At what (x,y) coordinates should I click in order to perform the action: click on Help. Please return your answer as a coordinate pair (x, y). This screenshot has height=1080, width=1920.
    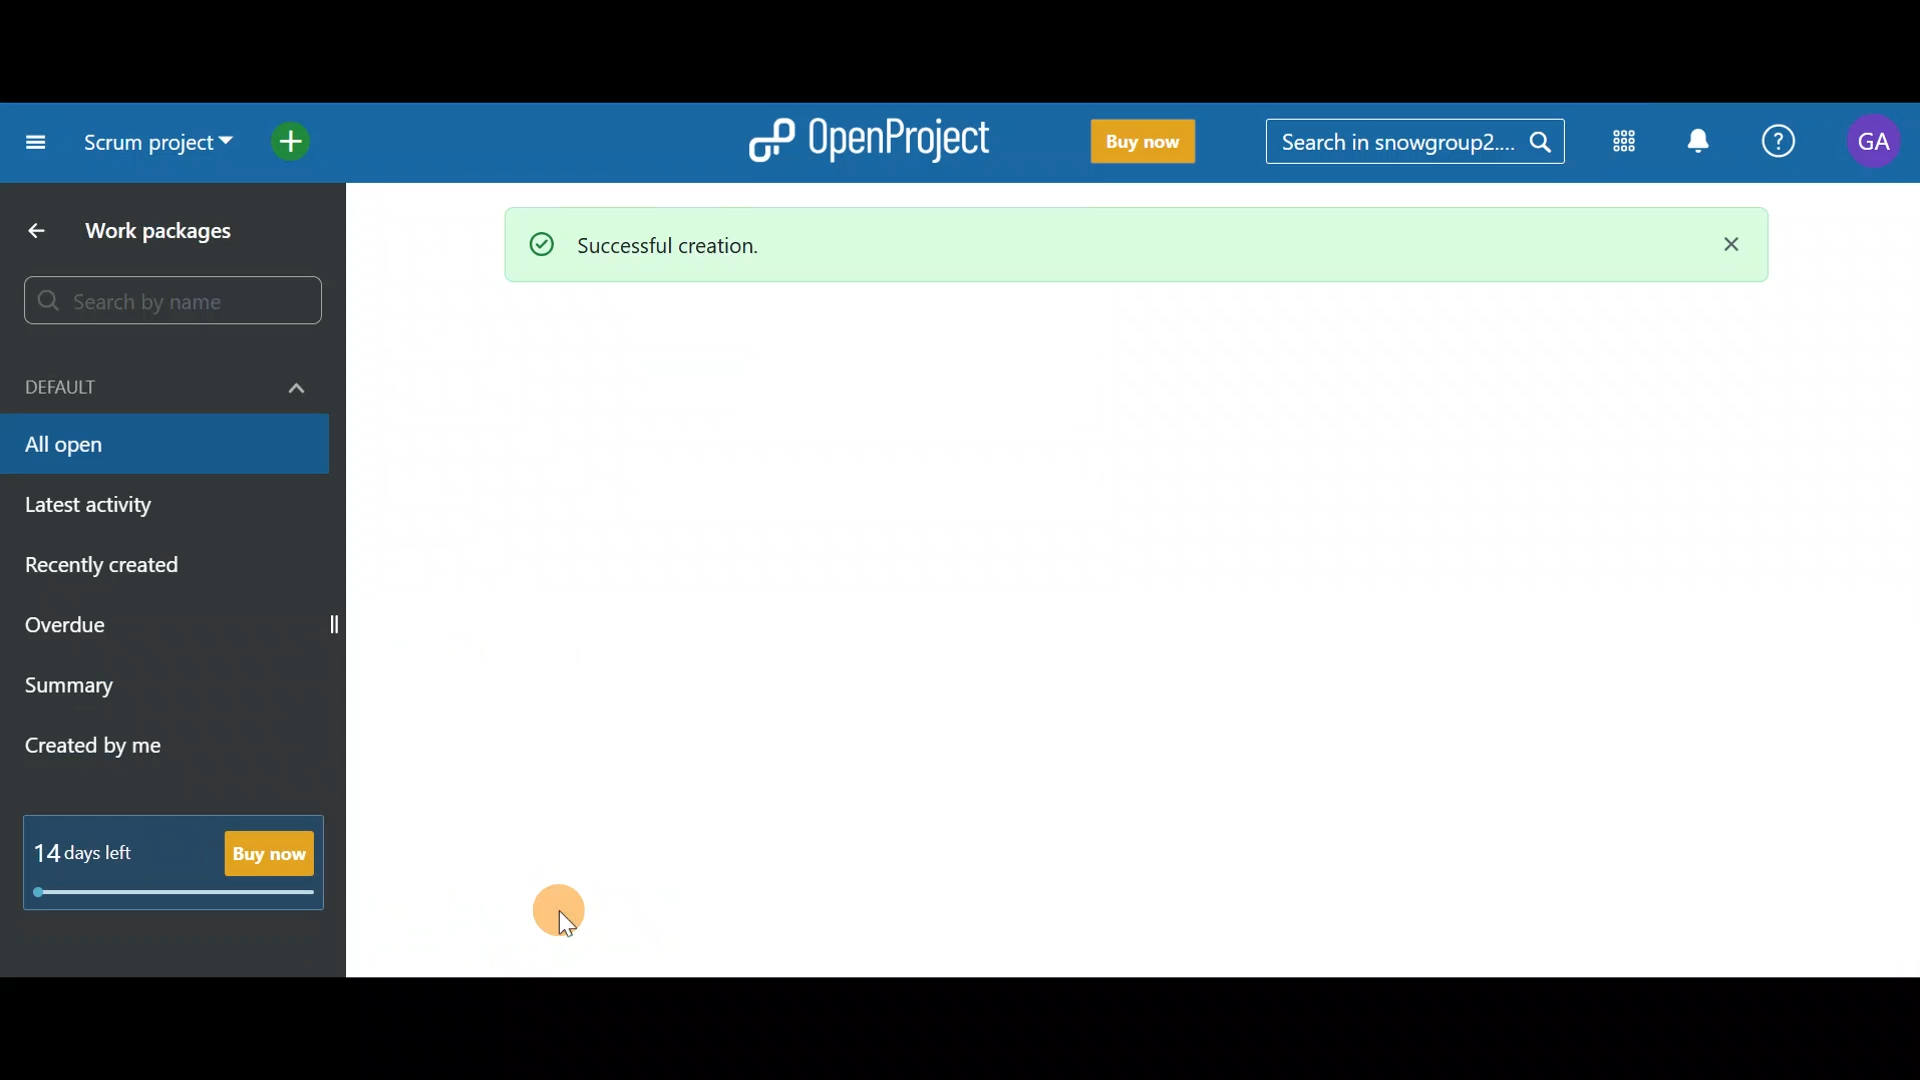
    Looking at the image, I should click on (1780, 144).